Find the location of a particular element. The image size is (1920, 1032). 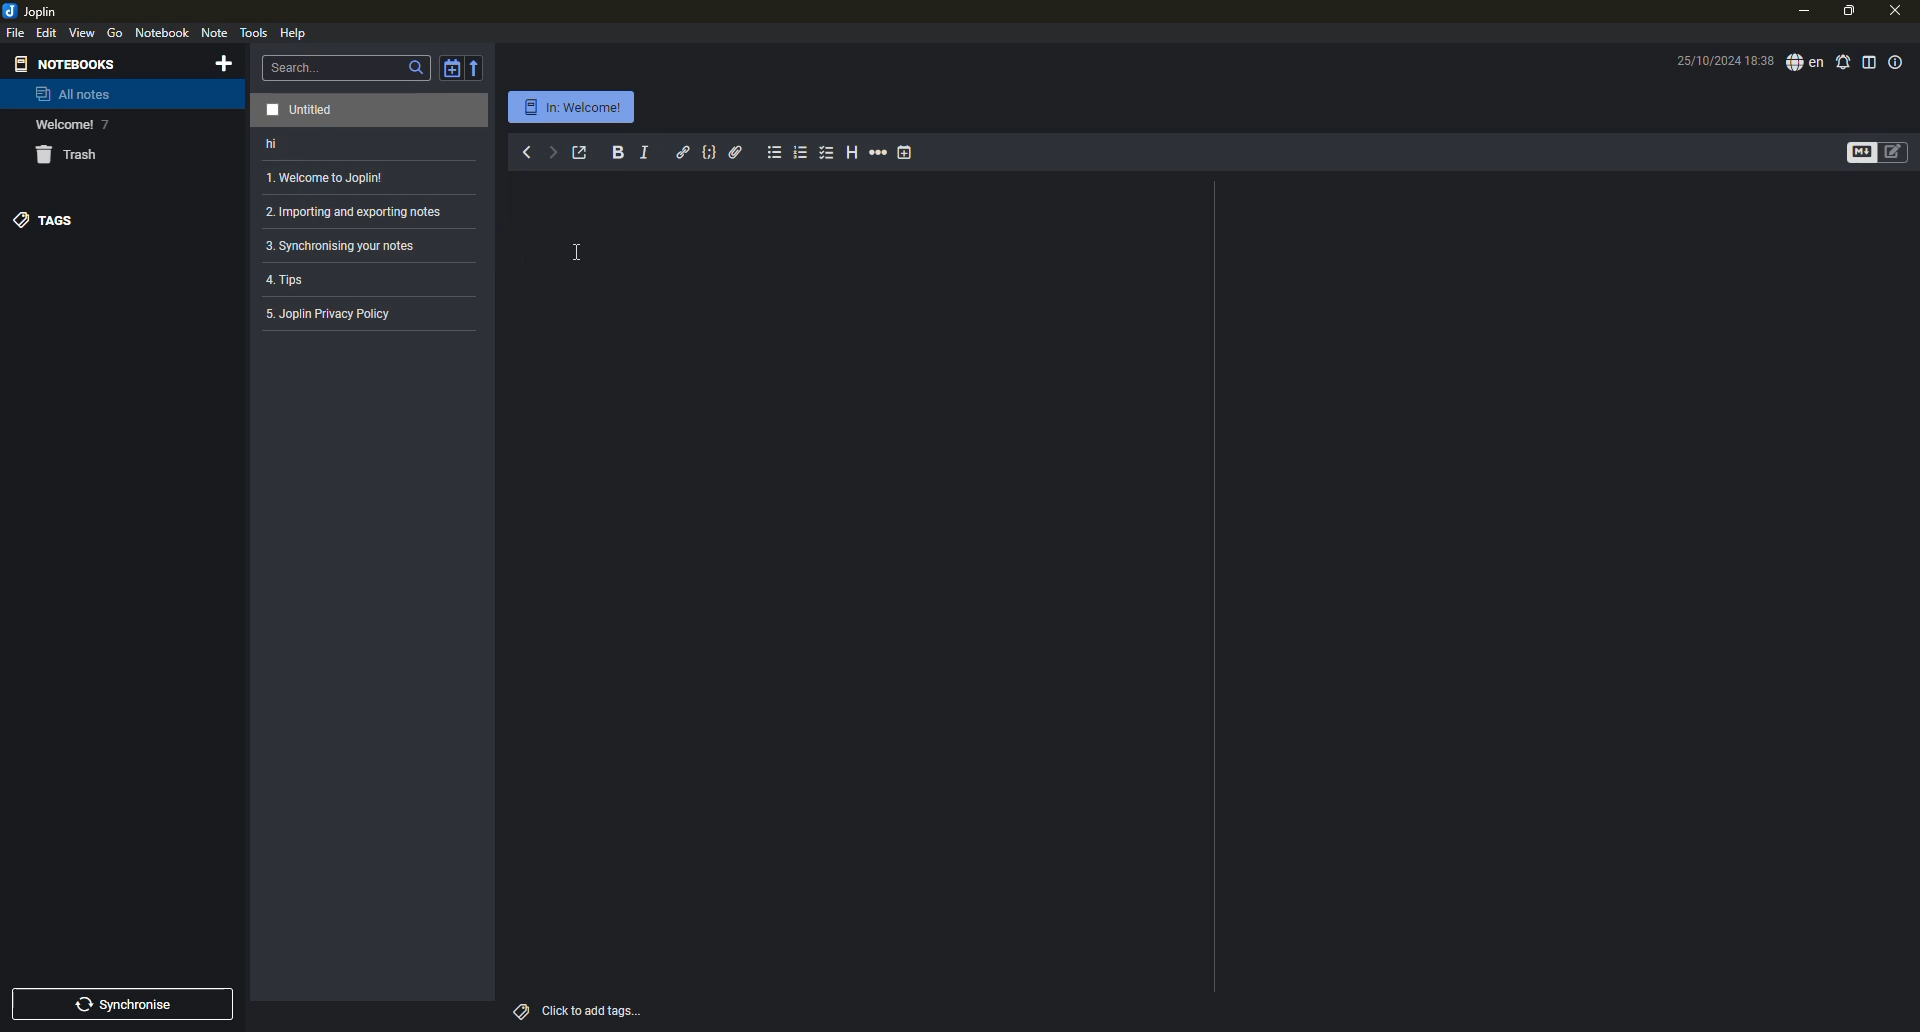

5. Joplin Privacy Policy is located at coordinates (334, 318).